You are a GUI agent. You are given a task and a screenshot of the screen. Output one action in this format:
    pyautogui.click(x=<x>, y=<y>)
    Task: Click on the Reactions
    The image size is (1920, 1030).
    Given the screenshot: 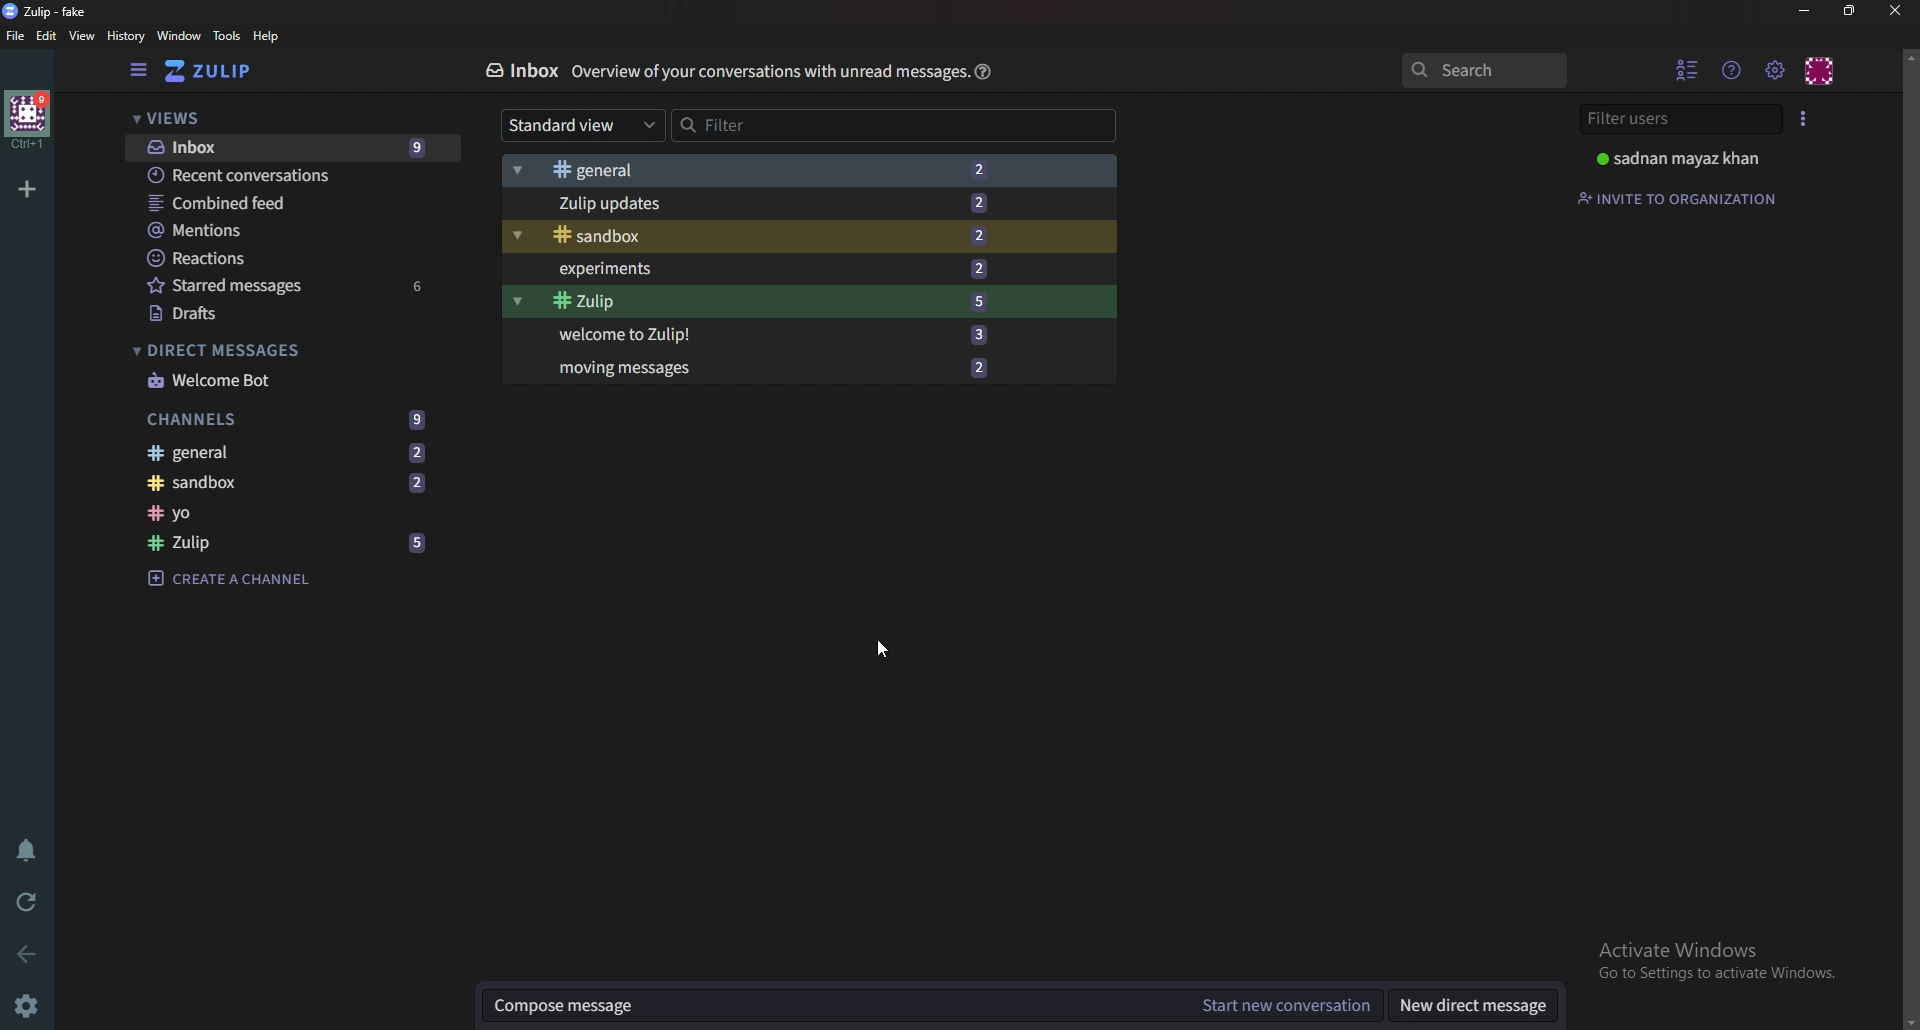 What is the action you would take?
    pyautogui.click(x=280, y=259)
    